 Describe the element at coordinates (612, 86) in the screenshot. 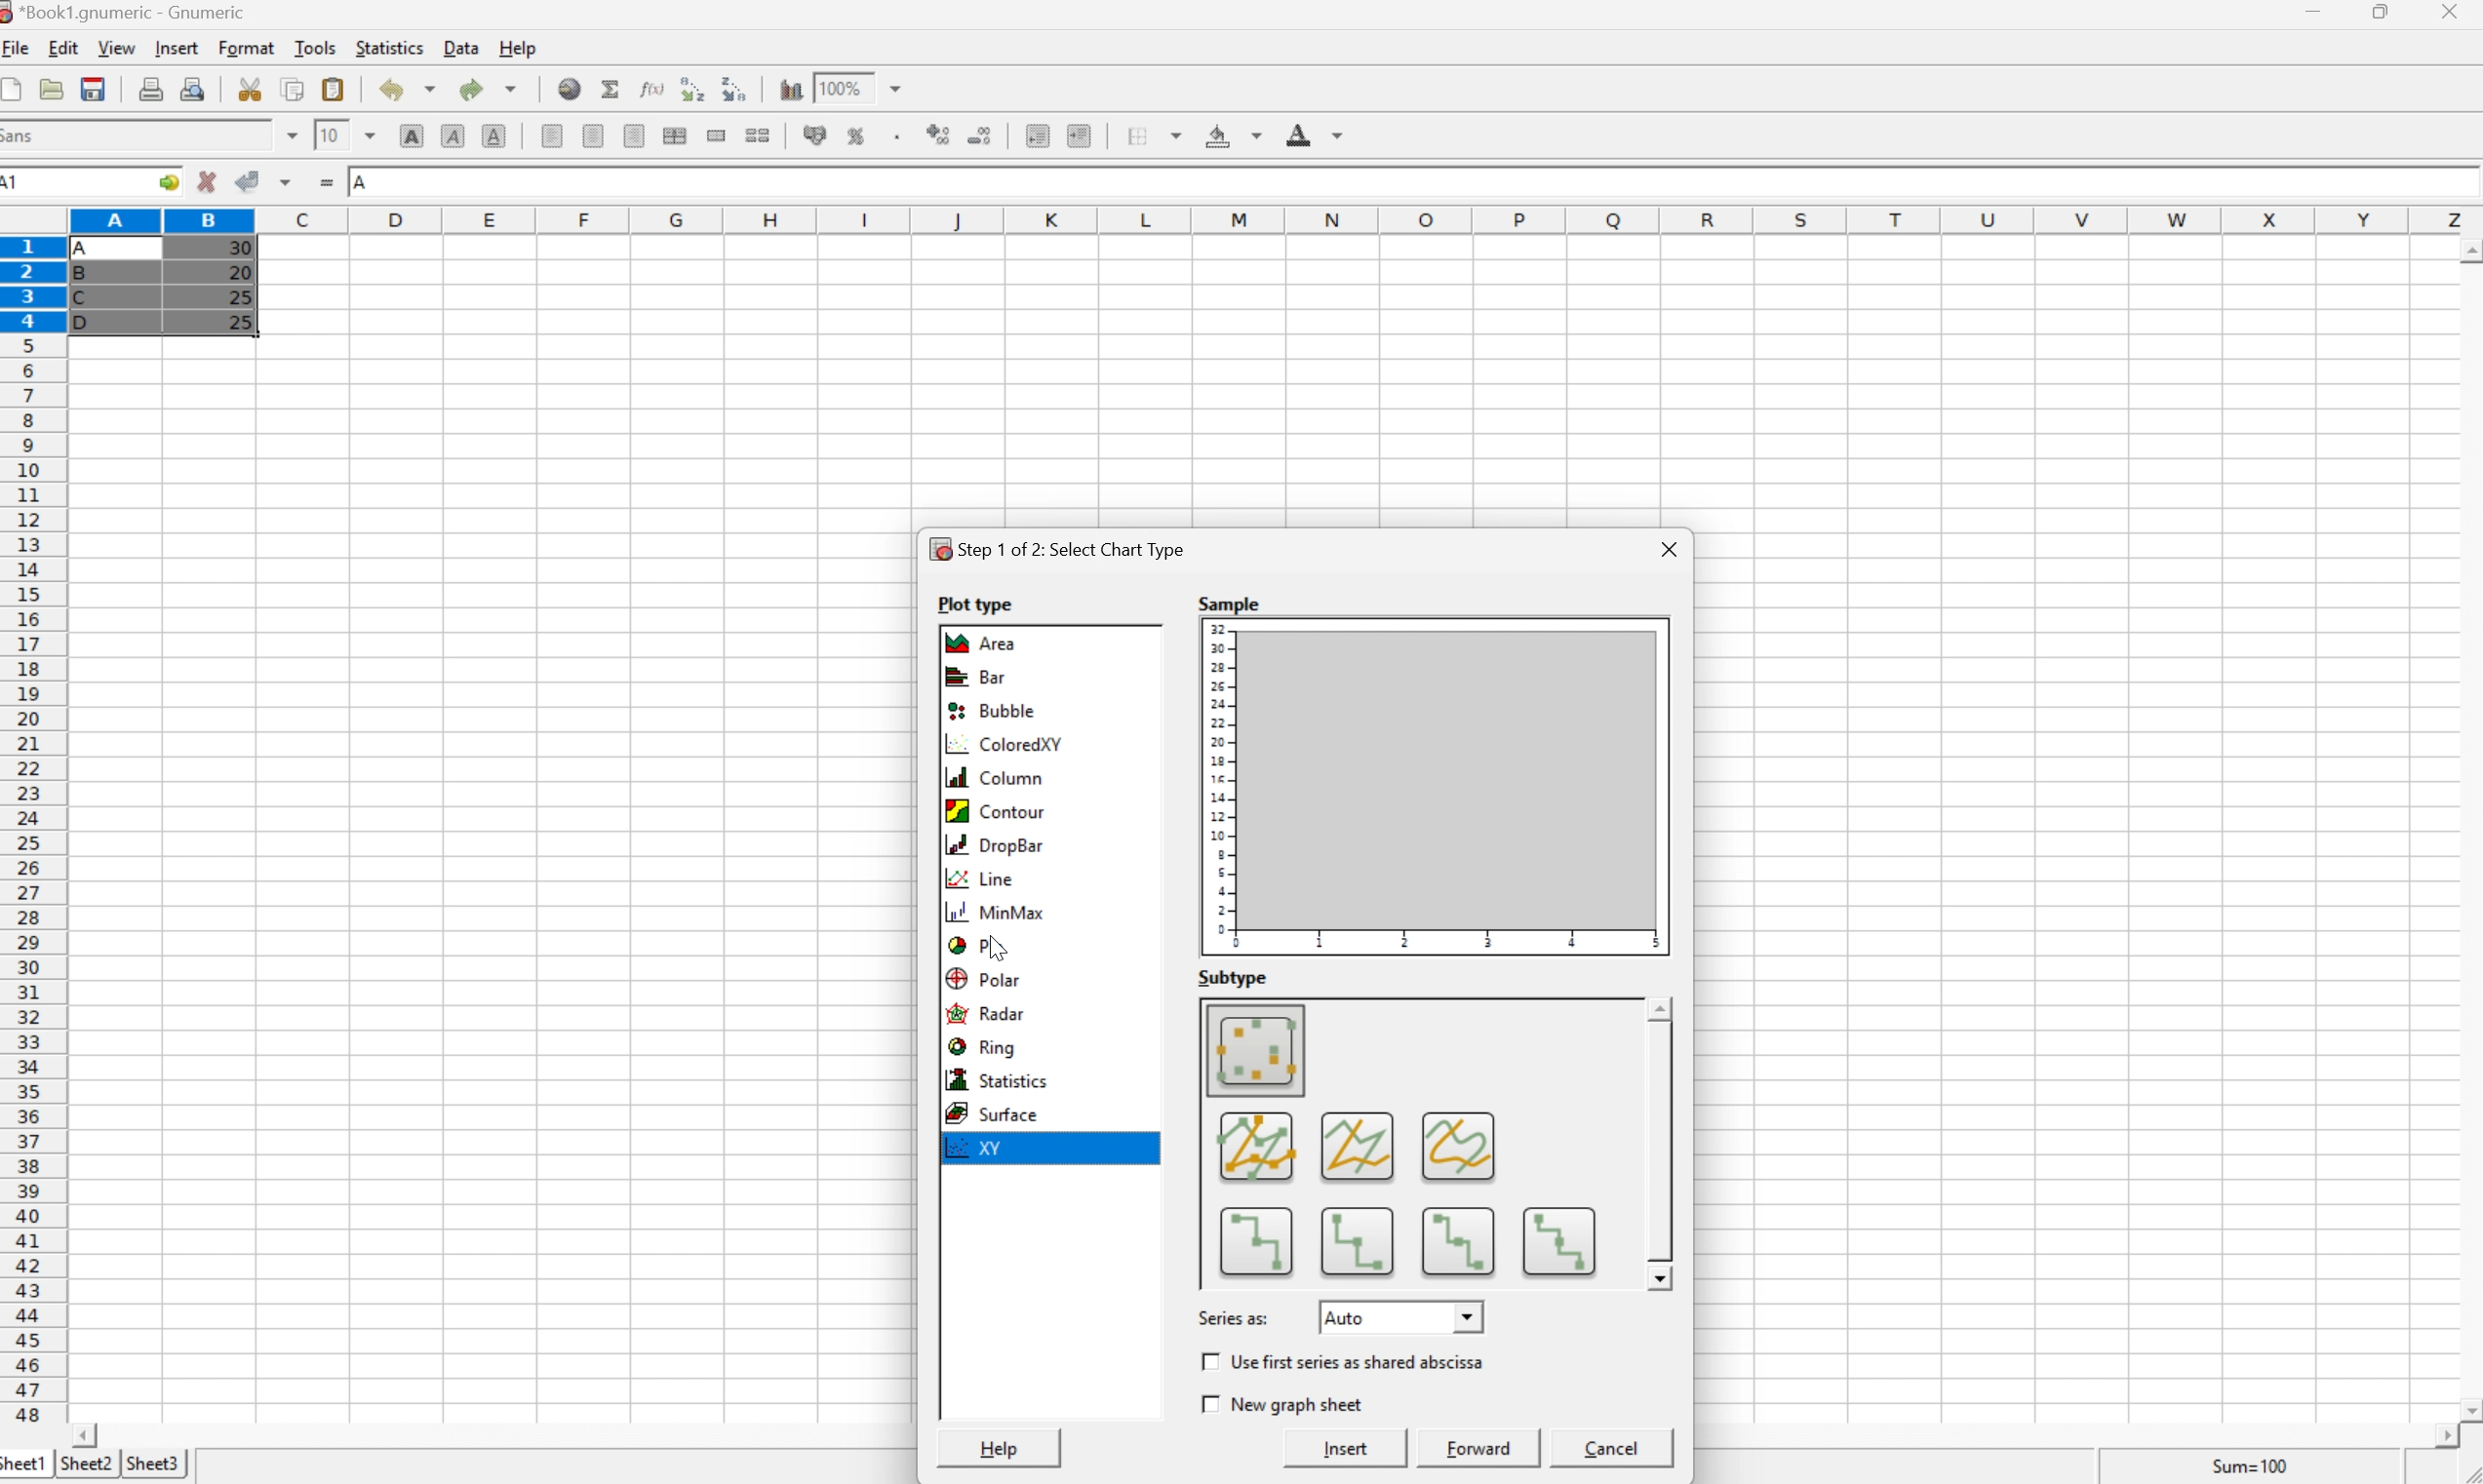

I see `Sum into current cell` at that location.